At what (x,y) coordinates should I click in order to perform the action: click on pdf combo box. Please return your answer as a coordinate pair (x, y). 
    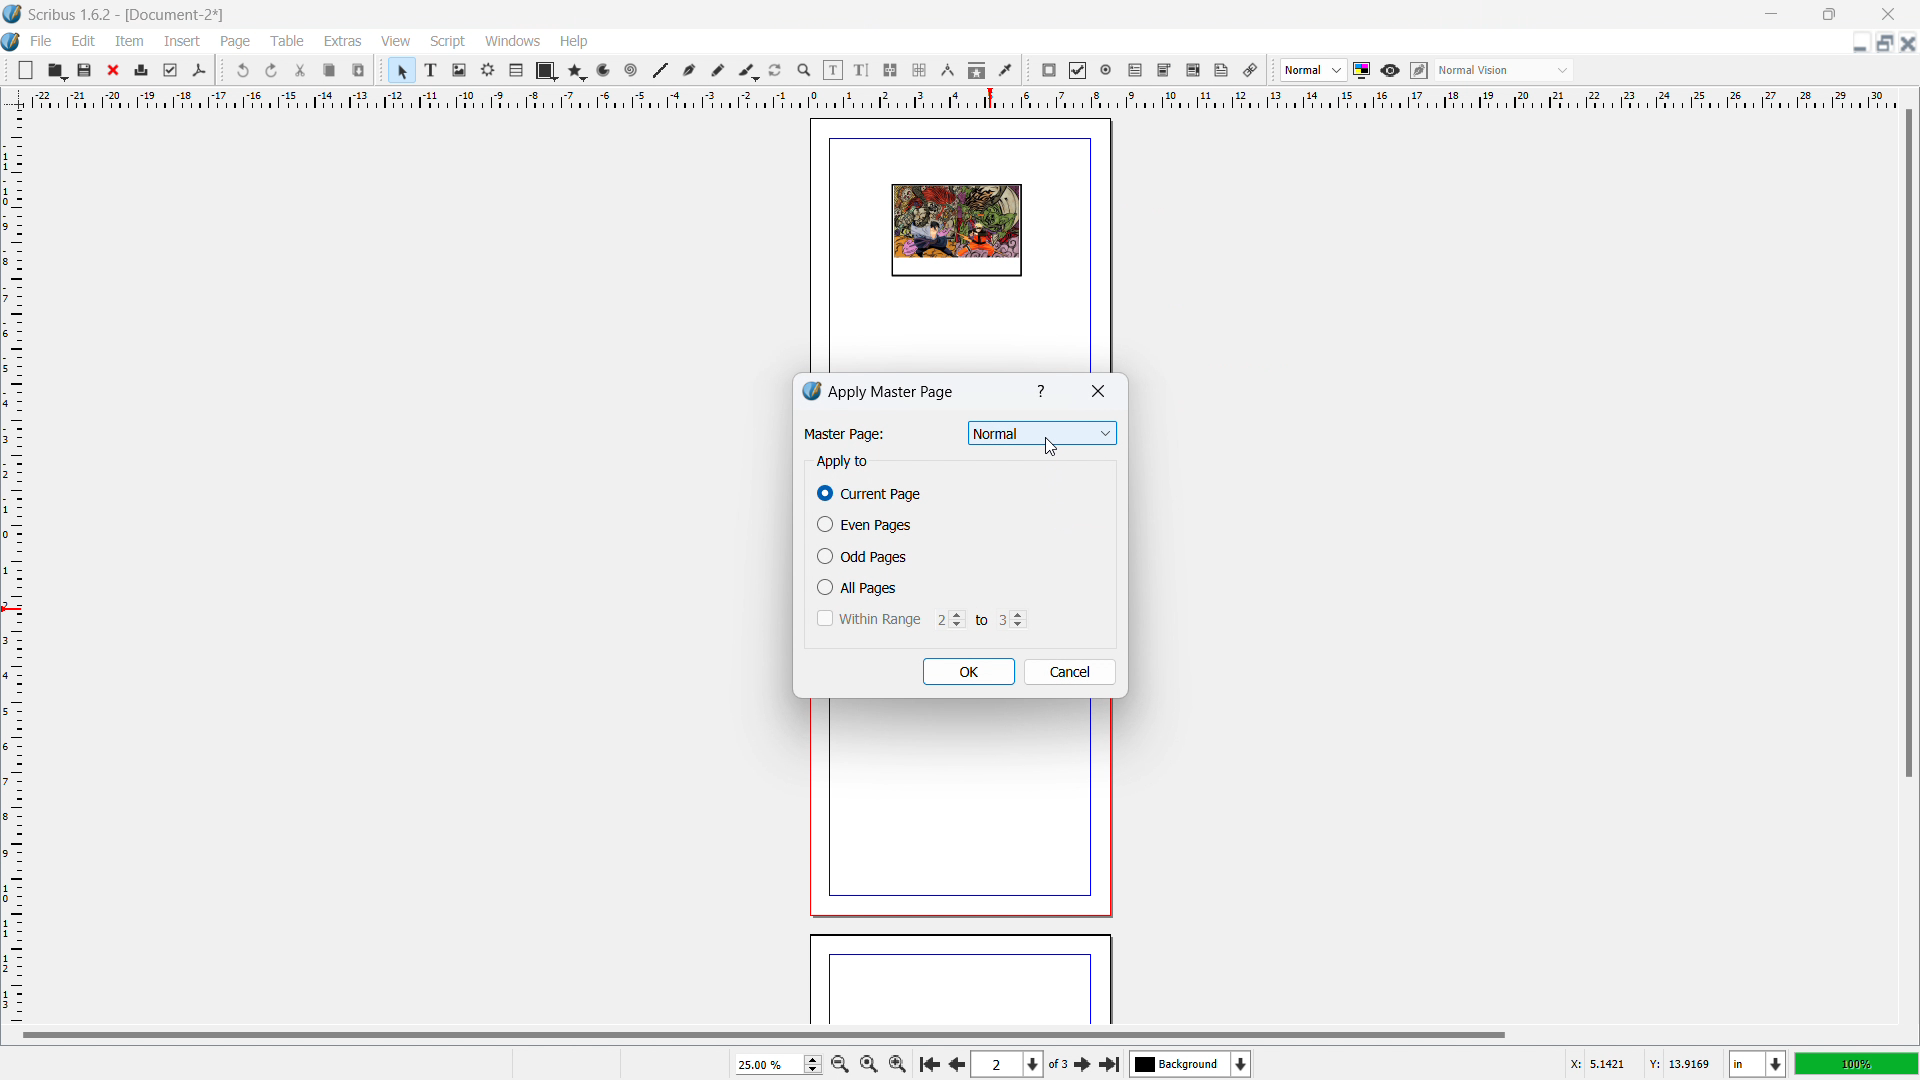
    Looking at the image, I should click on (1163, 70).